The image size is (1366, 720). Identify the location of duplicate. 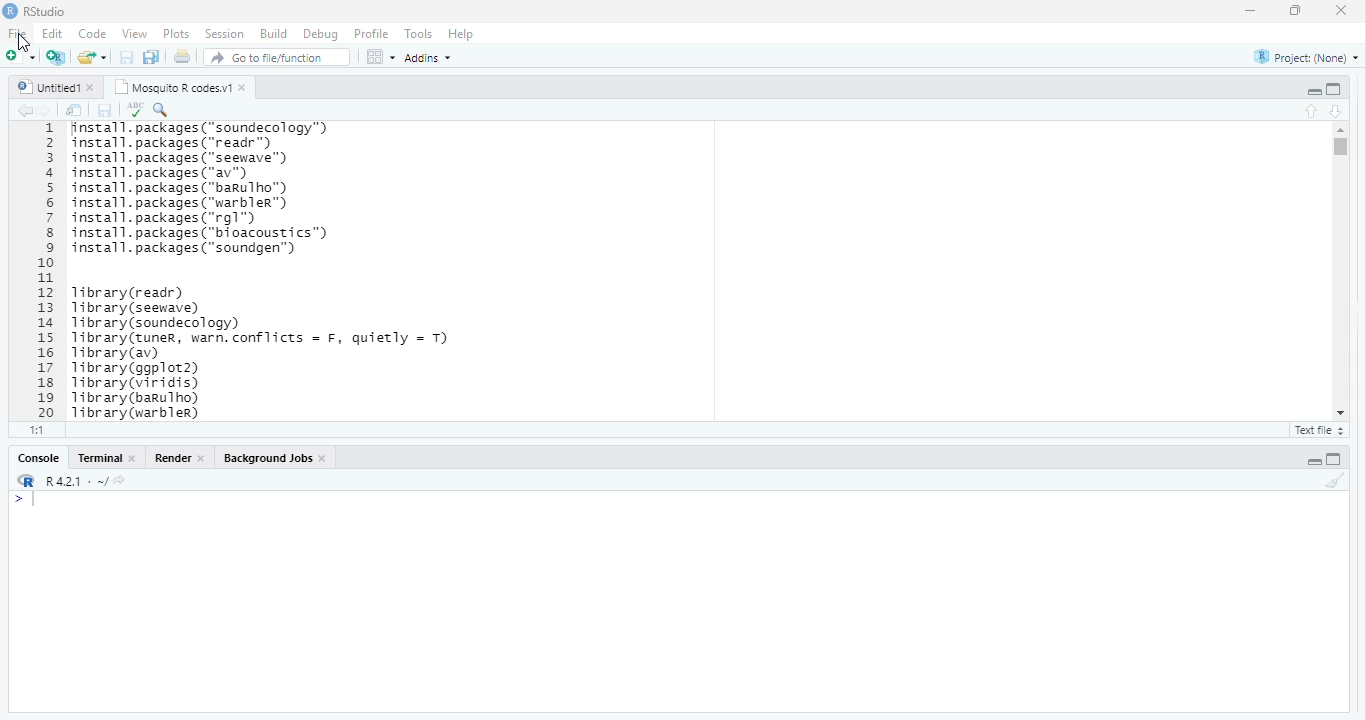
(152, 57).